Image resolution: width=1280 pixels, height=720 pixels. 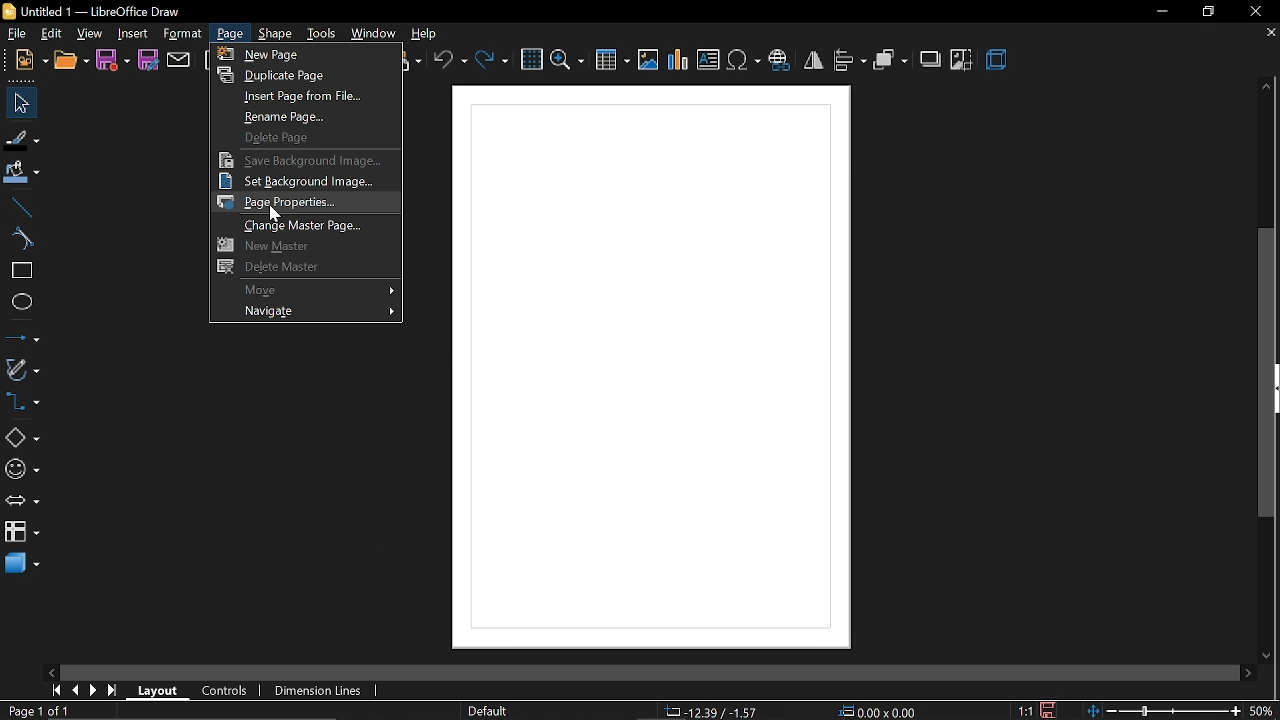 What do you see at coordinates (70, 63) in the screenshot?
I see `open` at bounding box center [70, 63].